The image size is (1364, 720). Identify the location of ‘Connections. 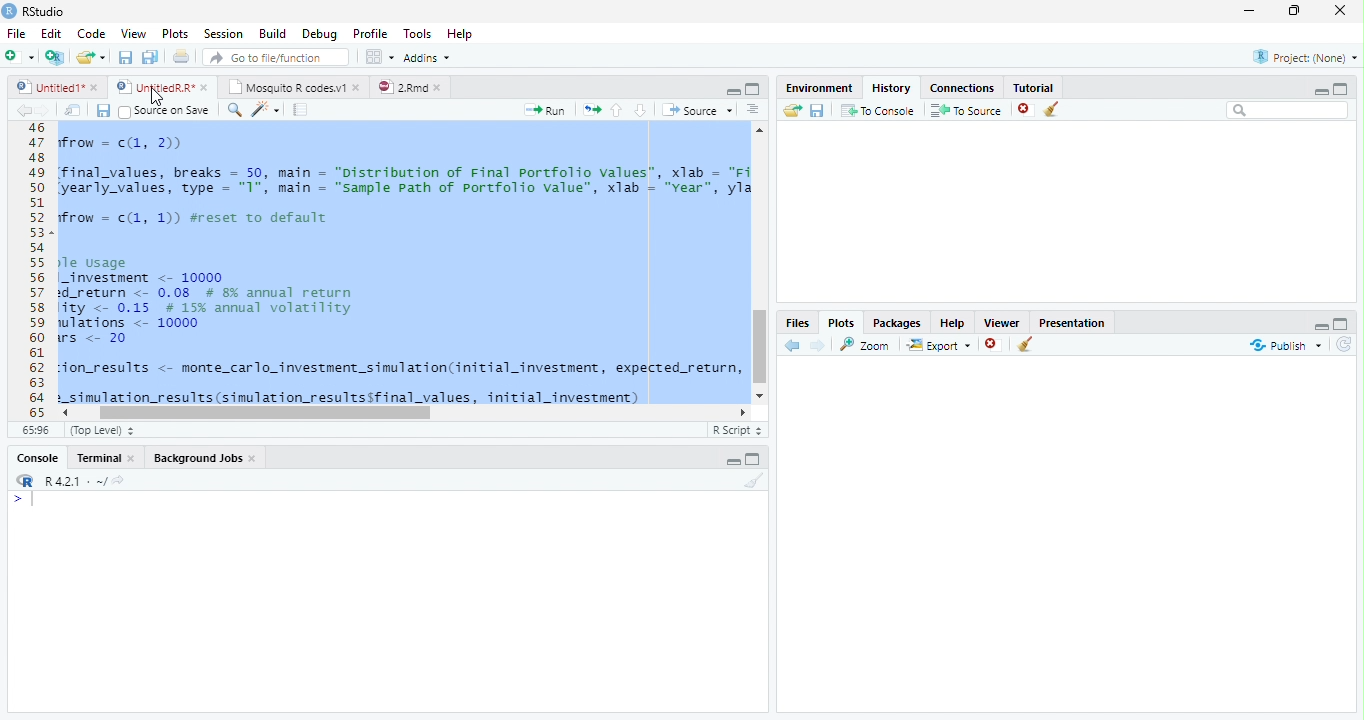
(959, 86).